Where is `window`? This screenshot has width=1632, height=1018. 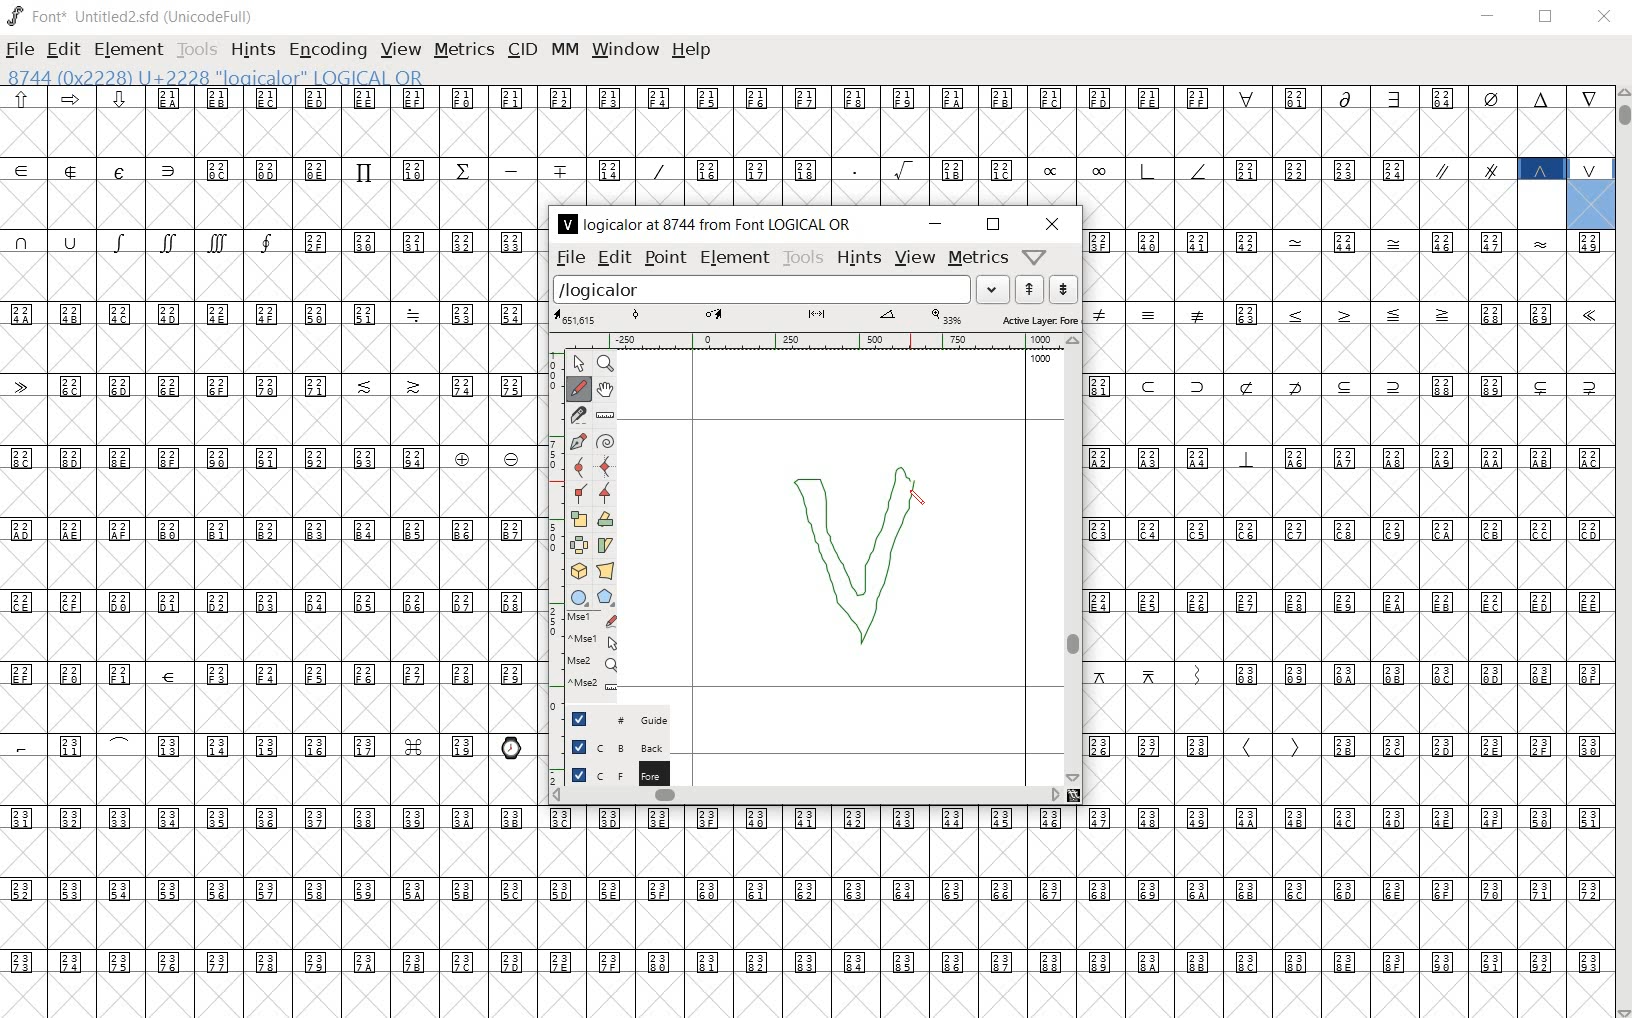
window is located at coordinates (627, 51).